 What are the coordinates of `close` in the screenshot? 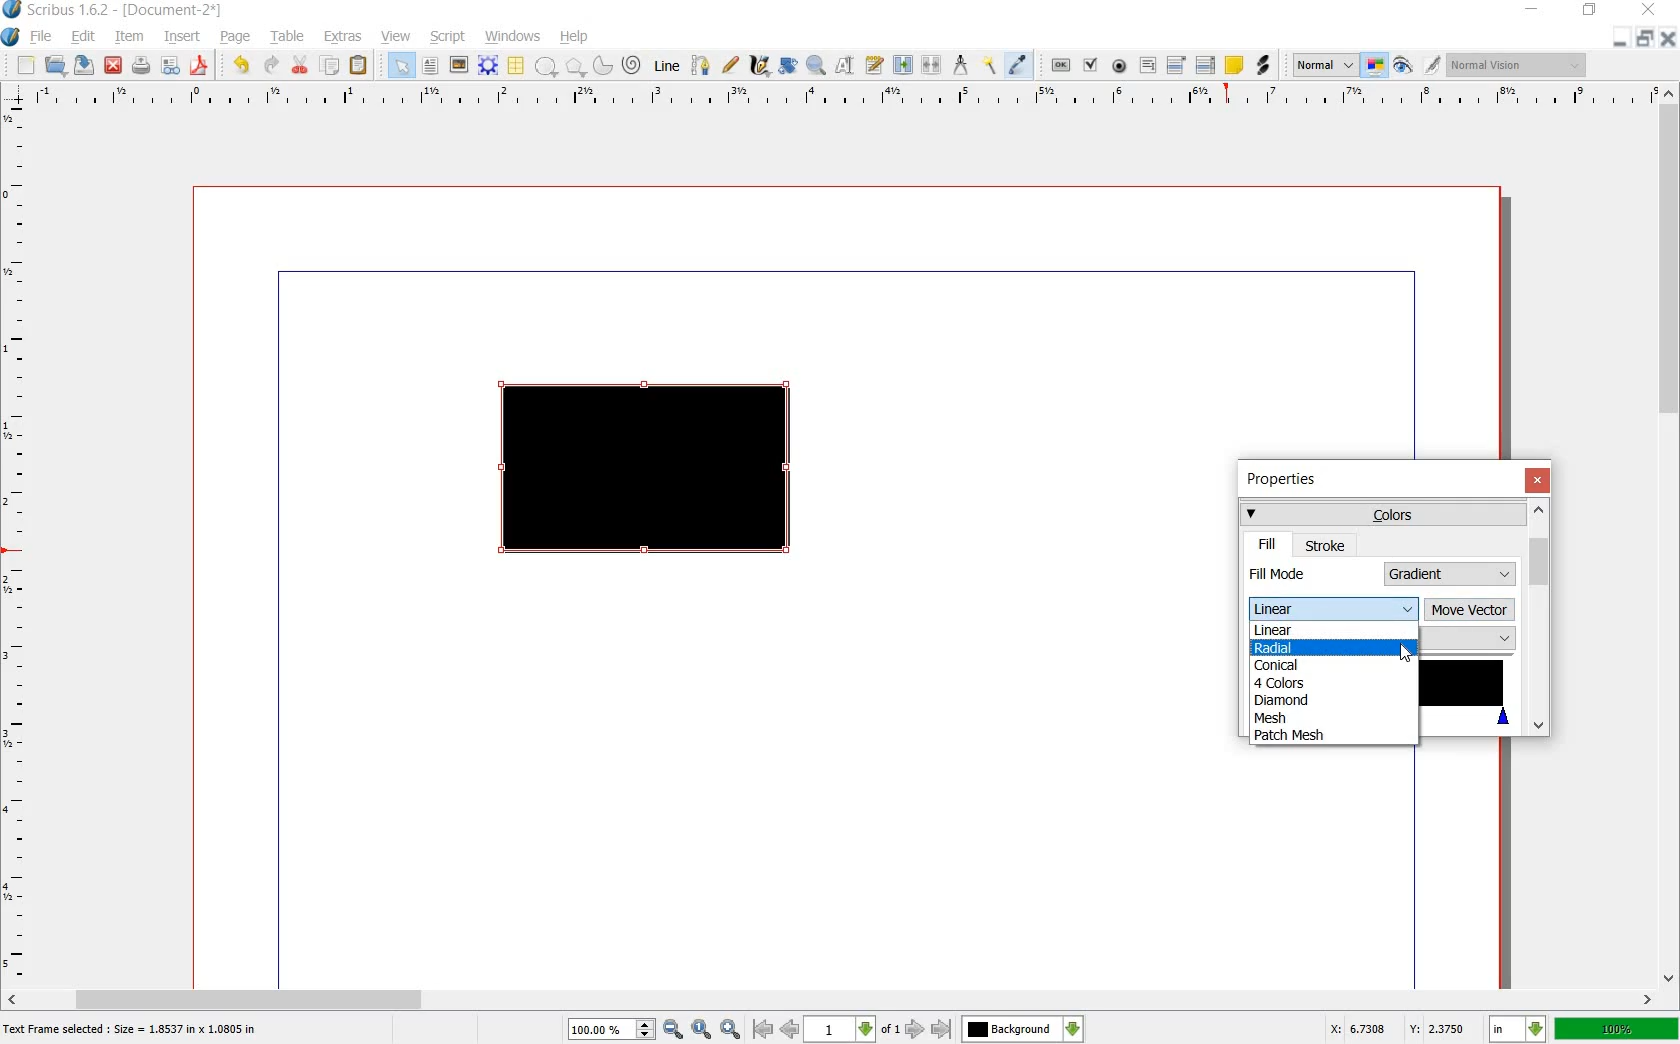 It's located at (1652, 9).